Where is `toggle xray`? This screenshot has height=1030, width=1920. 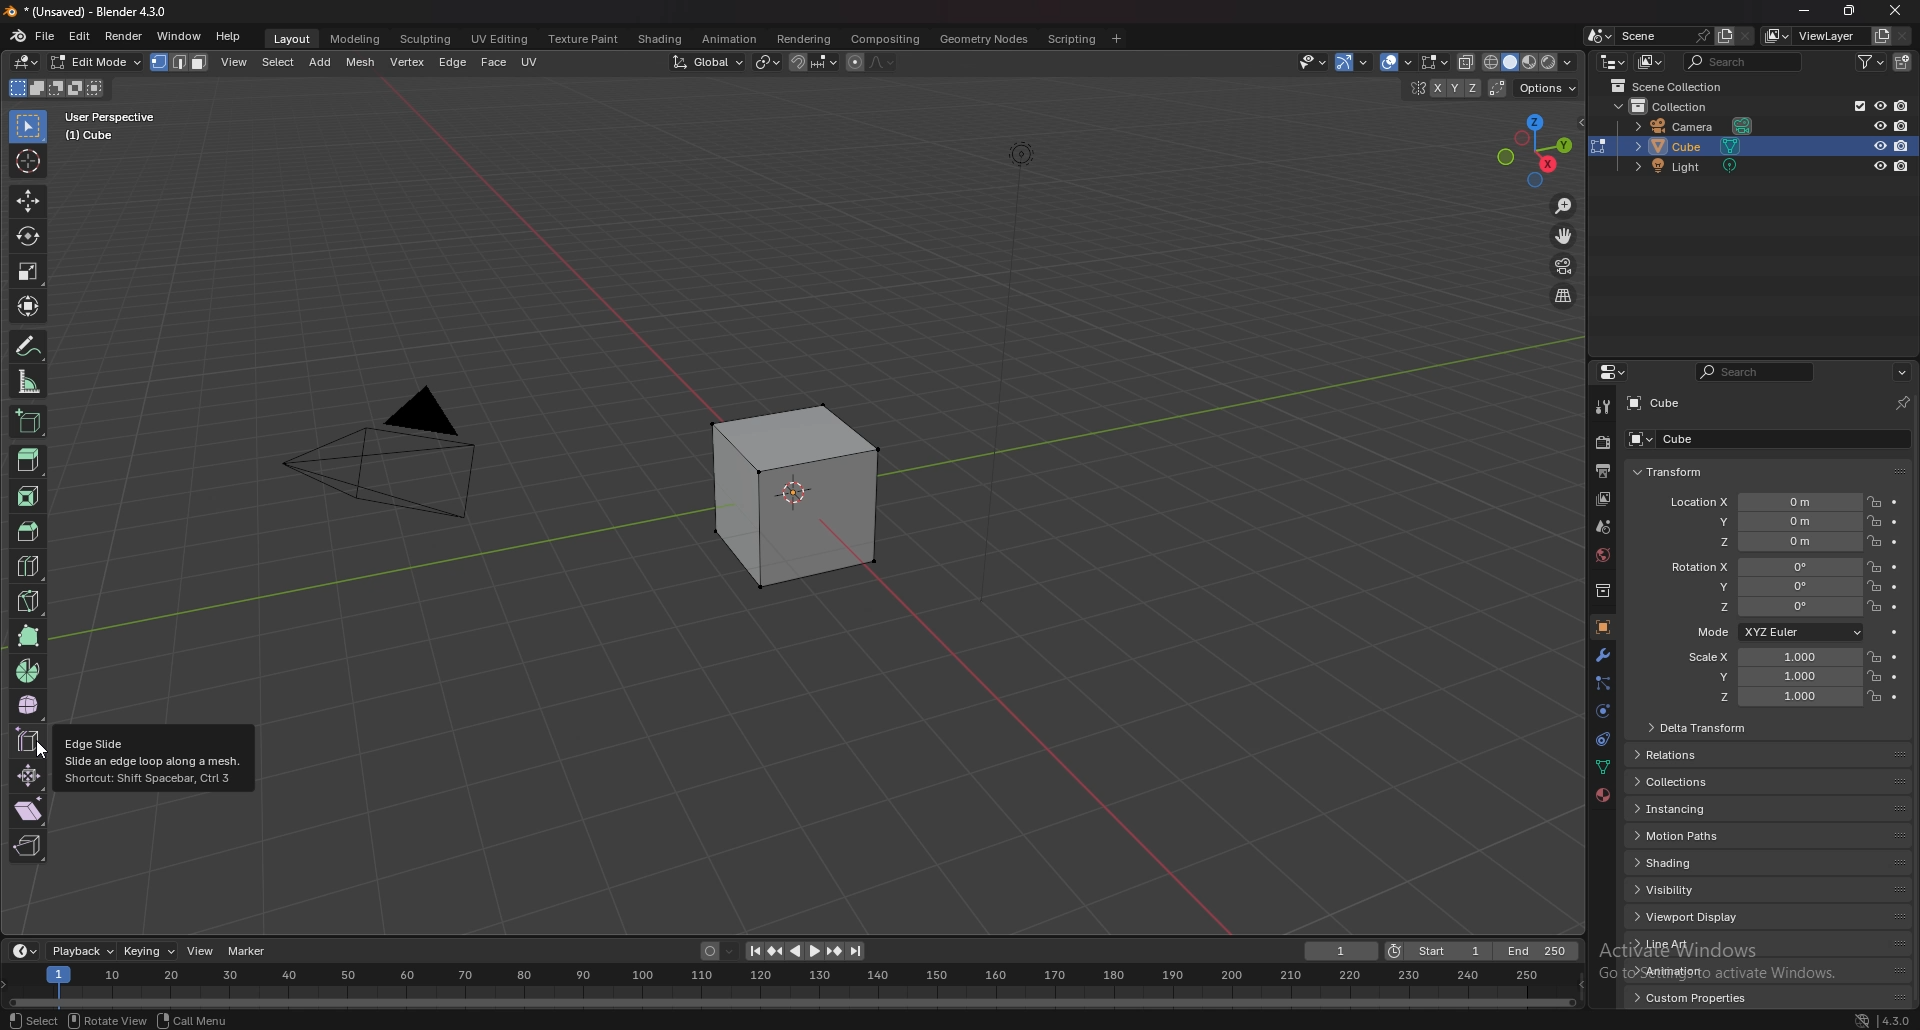 toggle xray is located at coordinates (1467, 62).